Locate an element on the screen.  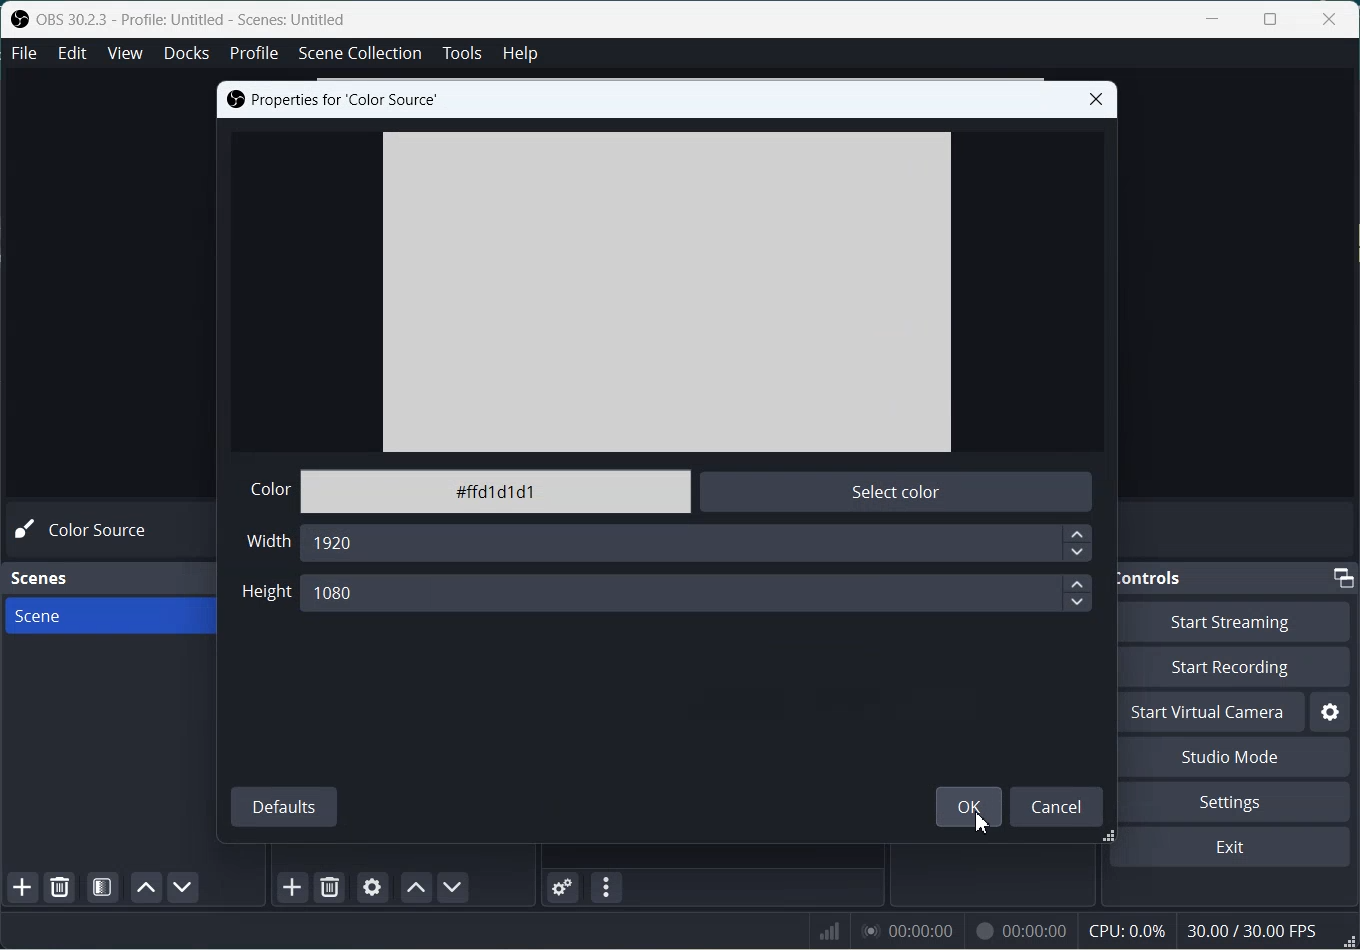
Edit is located at coordinates (72, 52).